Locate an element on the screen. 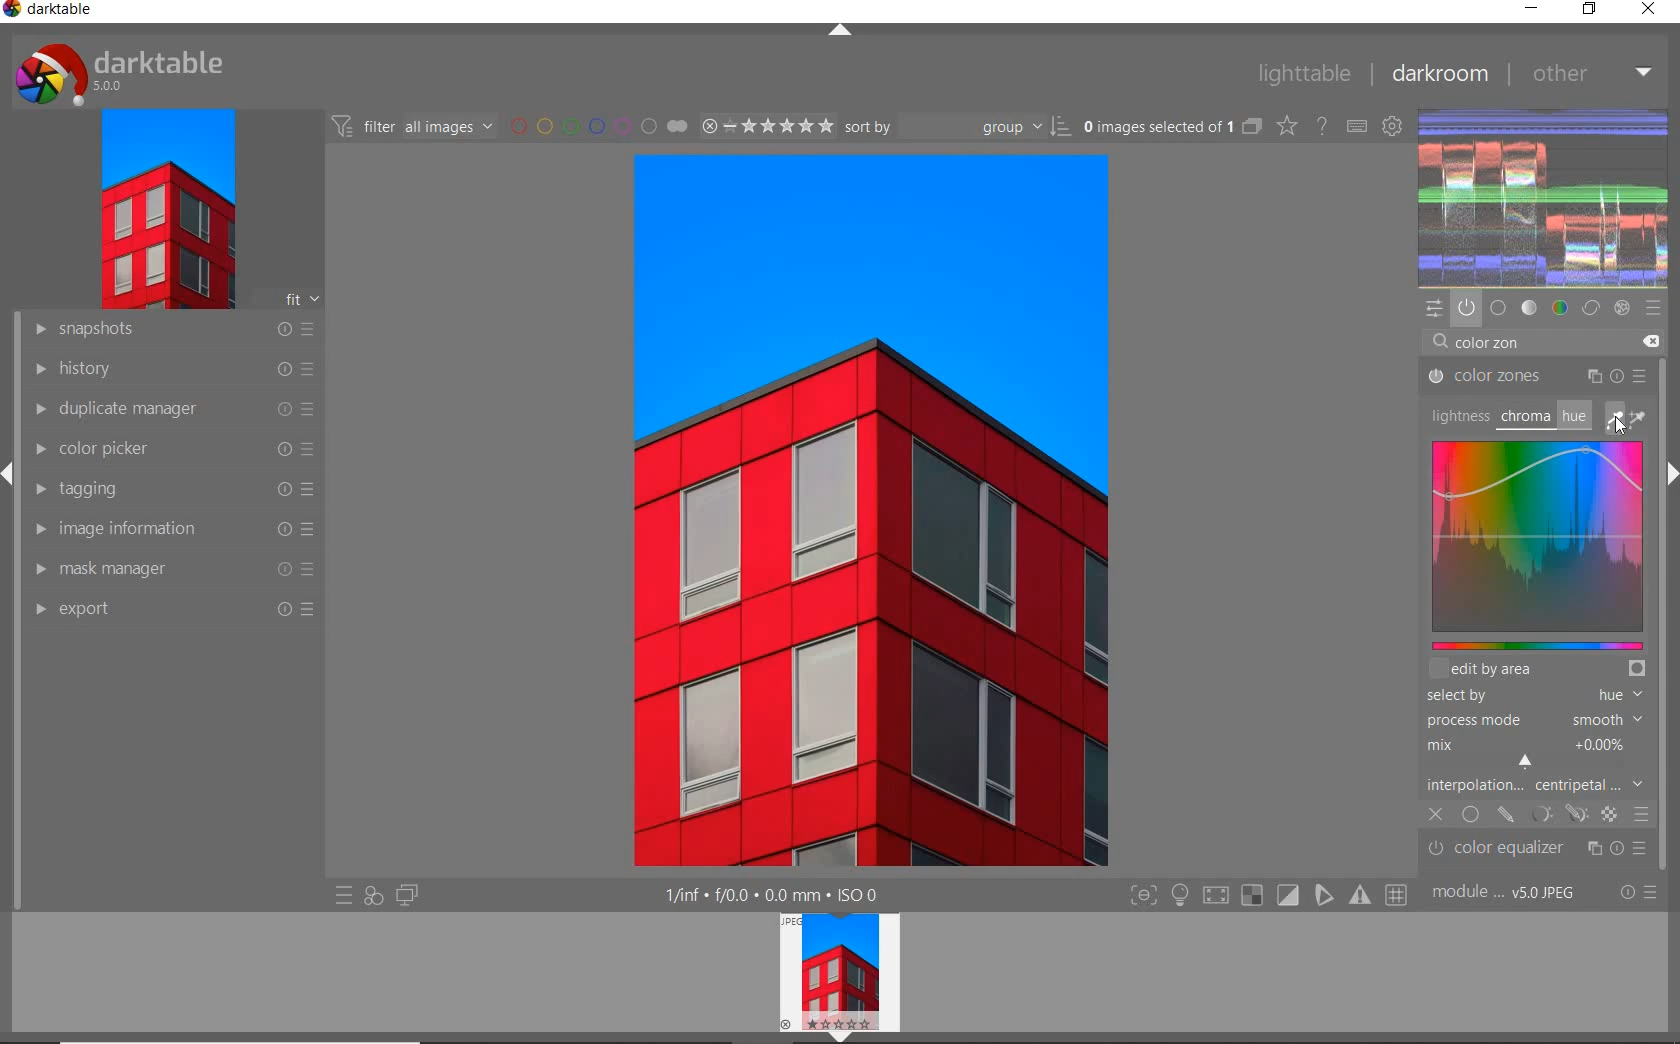 The image size is (1680, 1044). INPUT VALUE is located at coordinates (1490, 346).